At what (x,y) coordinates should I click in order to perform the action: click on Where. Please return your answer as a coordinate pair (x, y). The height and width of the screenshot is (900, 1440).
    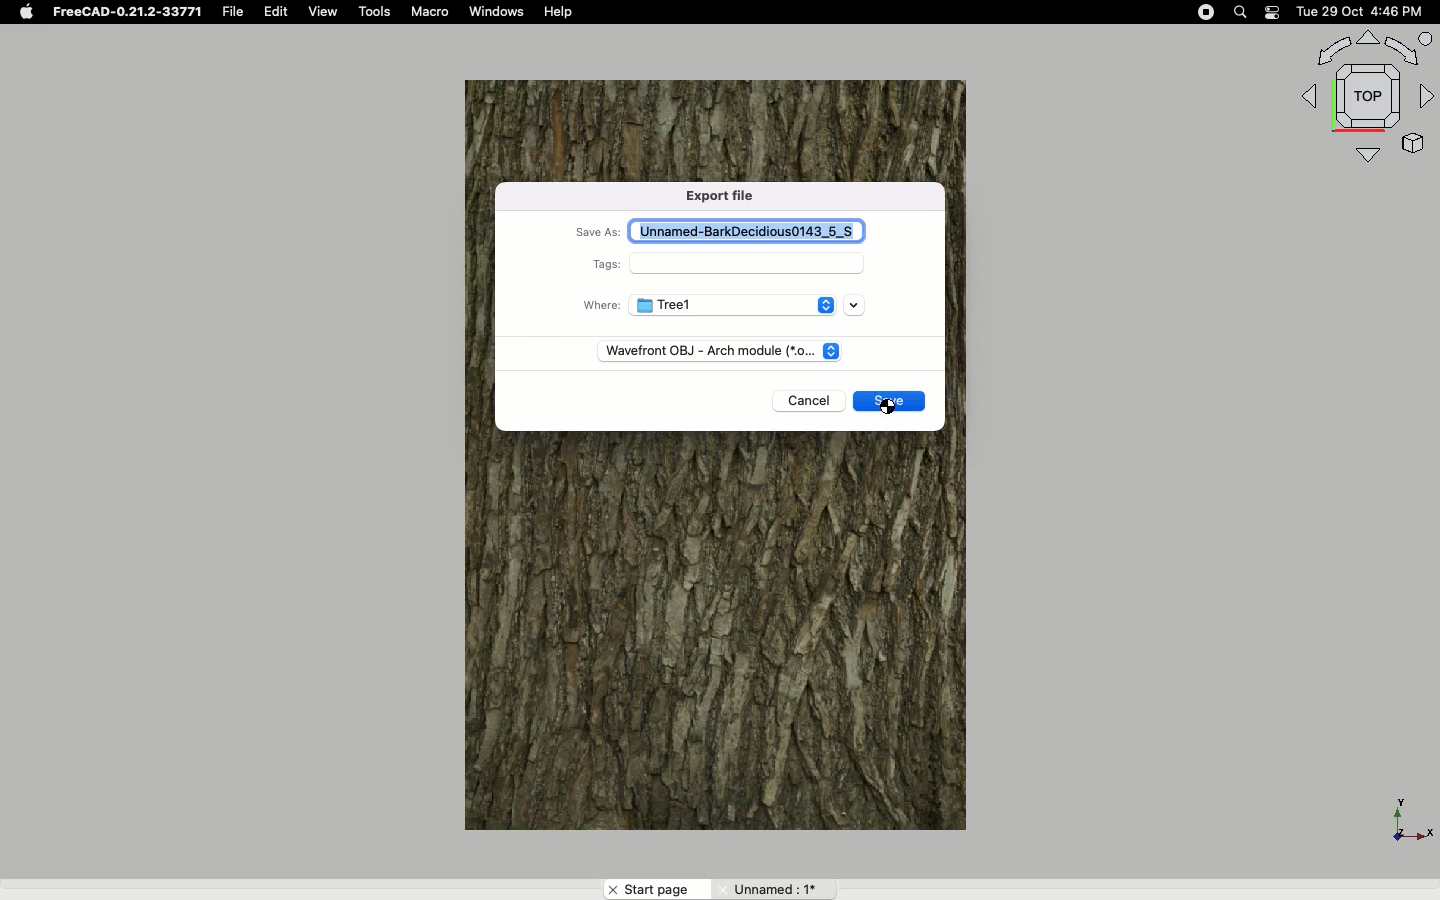
    Looking at the image, I should click on (597, 305).